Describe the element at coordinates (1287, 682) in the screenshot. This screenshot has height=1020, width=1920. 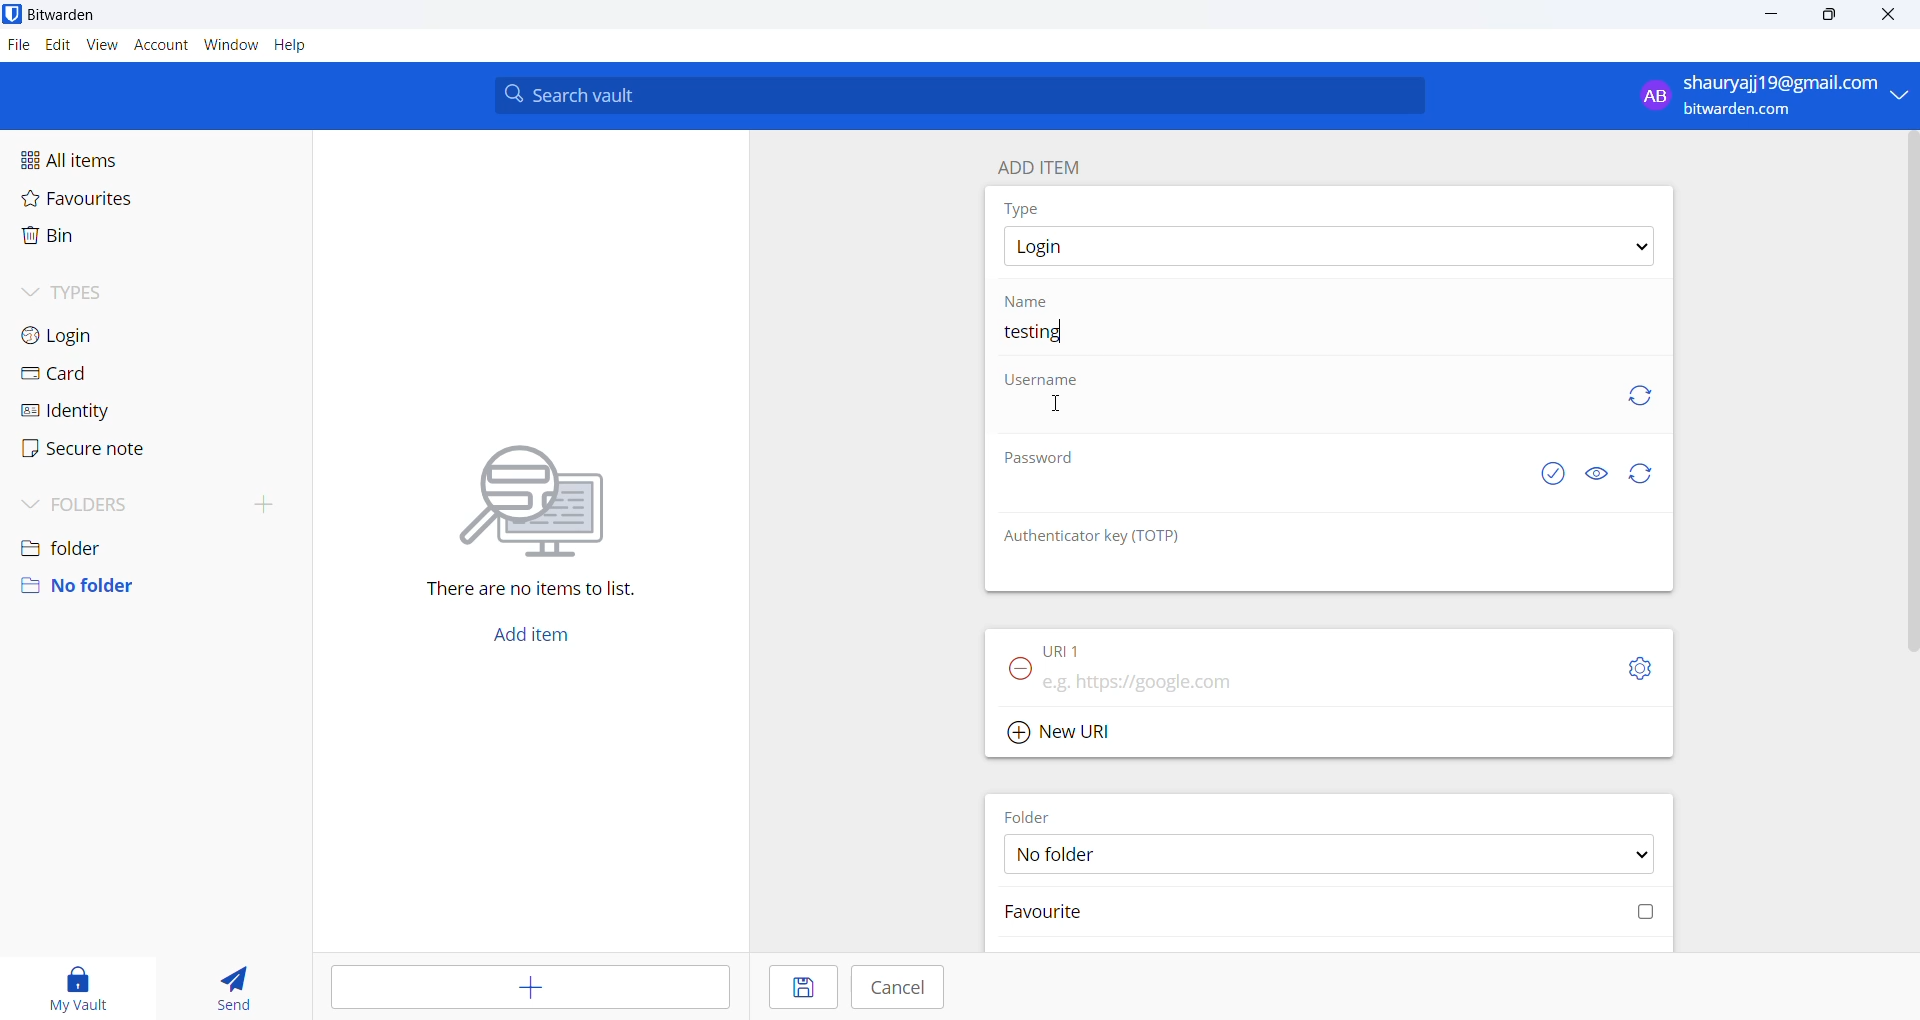
I see `URL input` at that location.